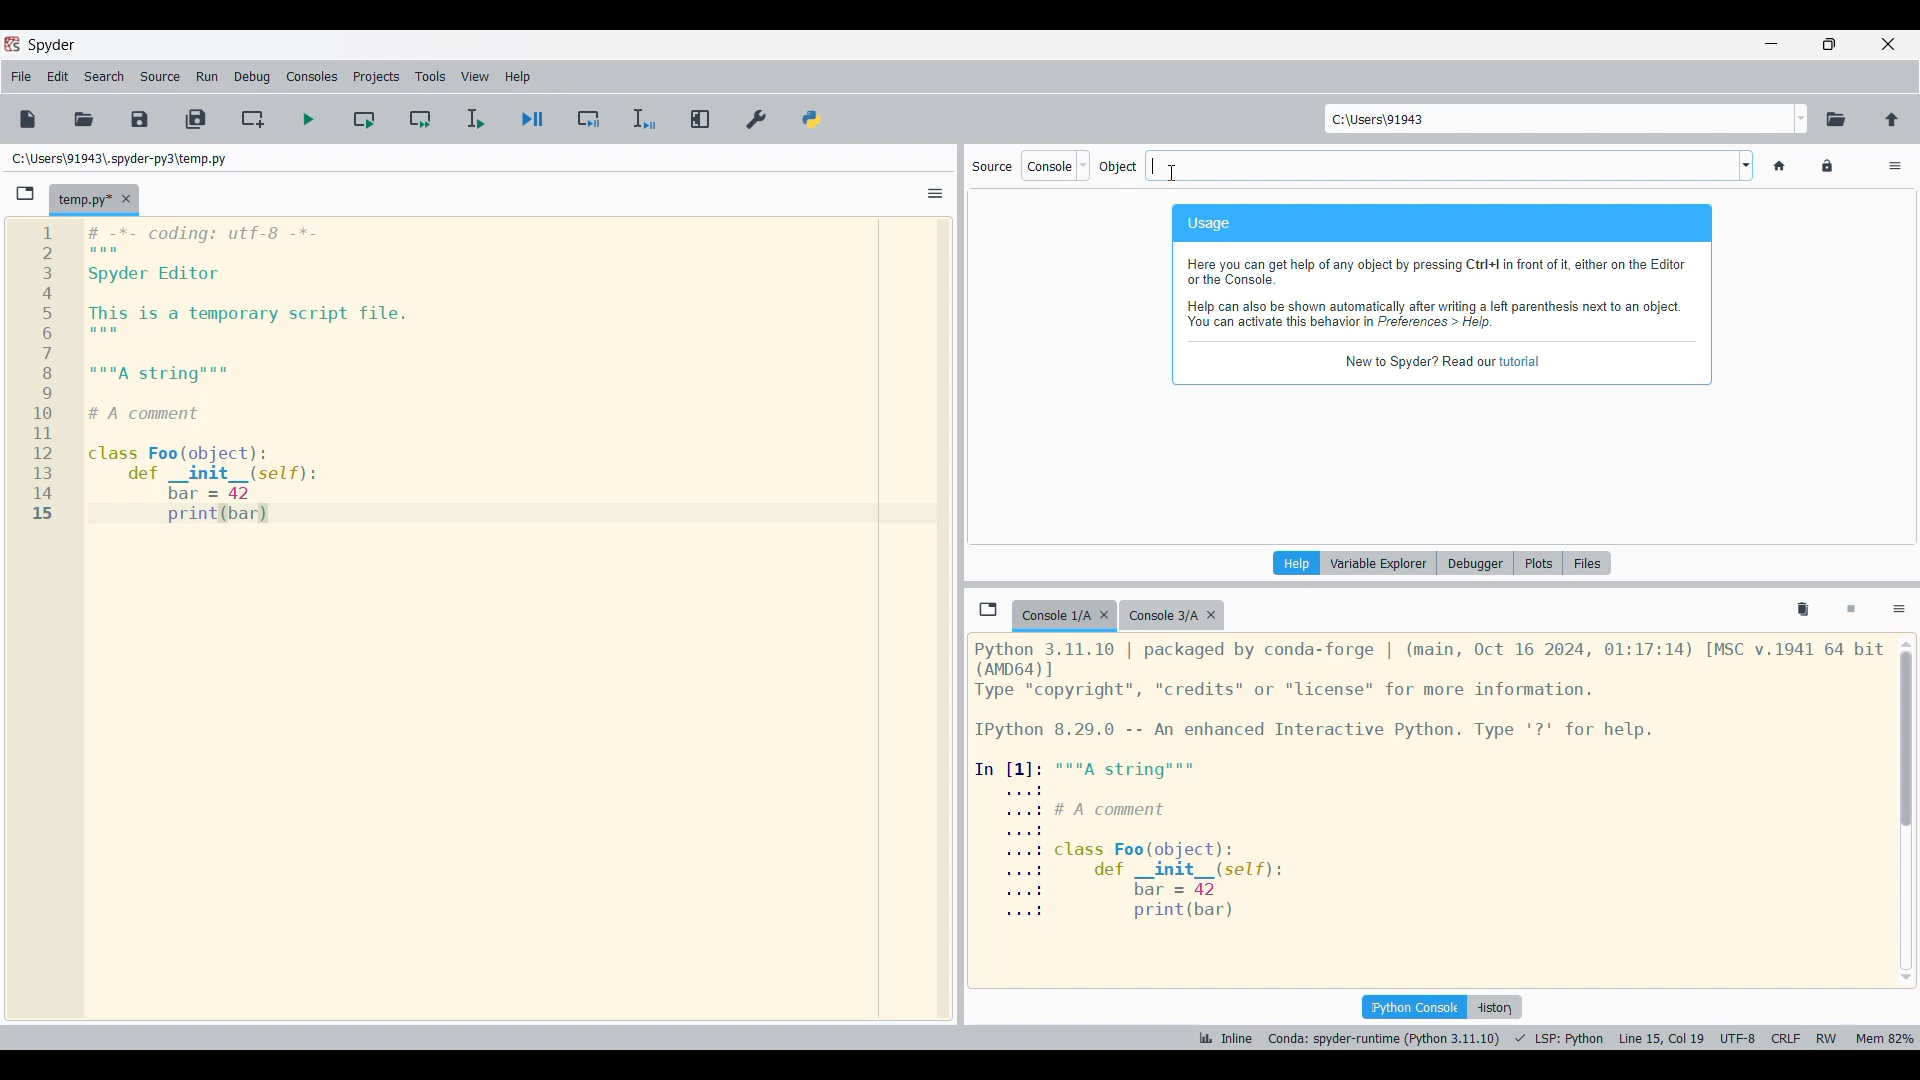  I want to click on Preferences, so click(756, 119).